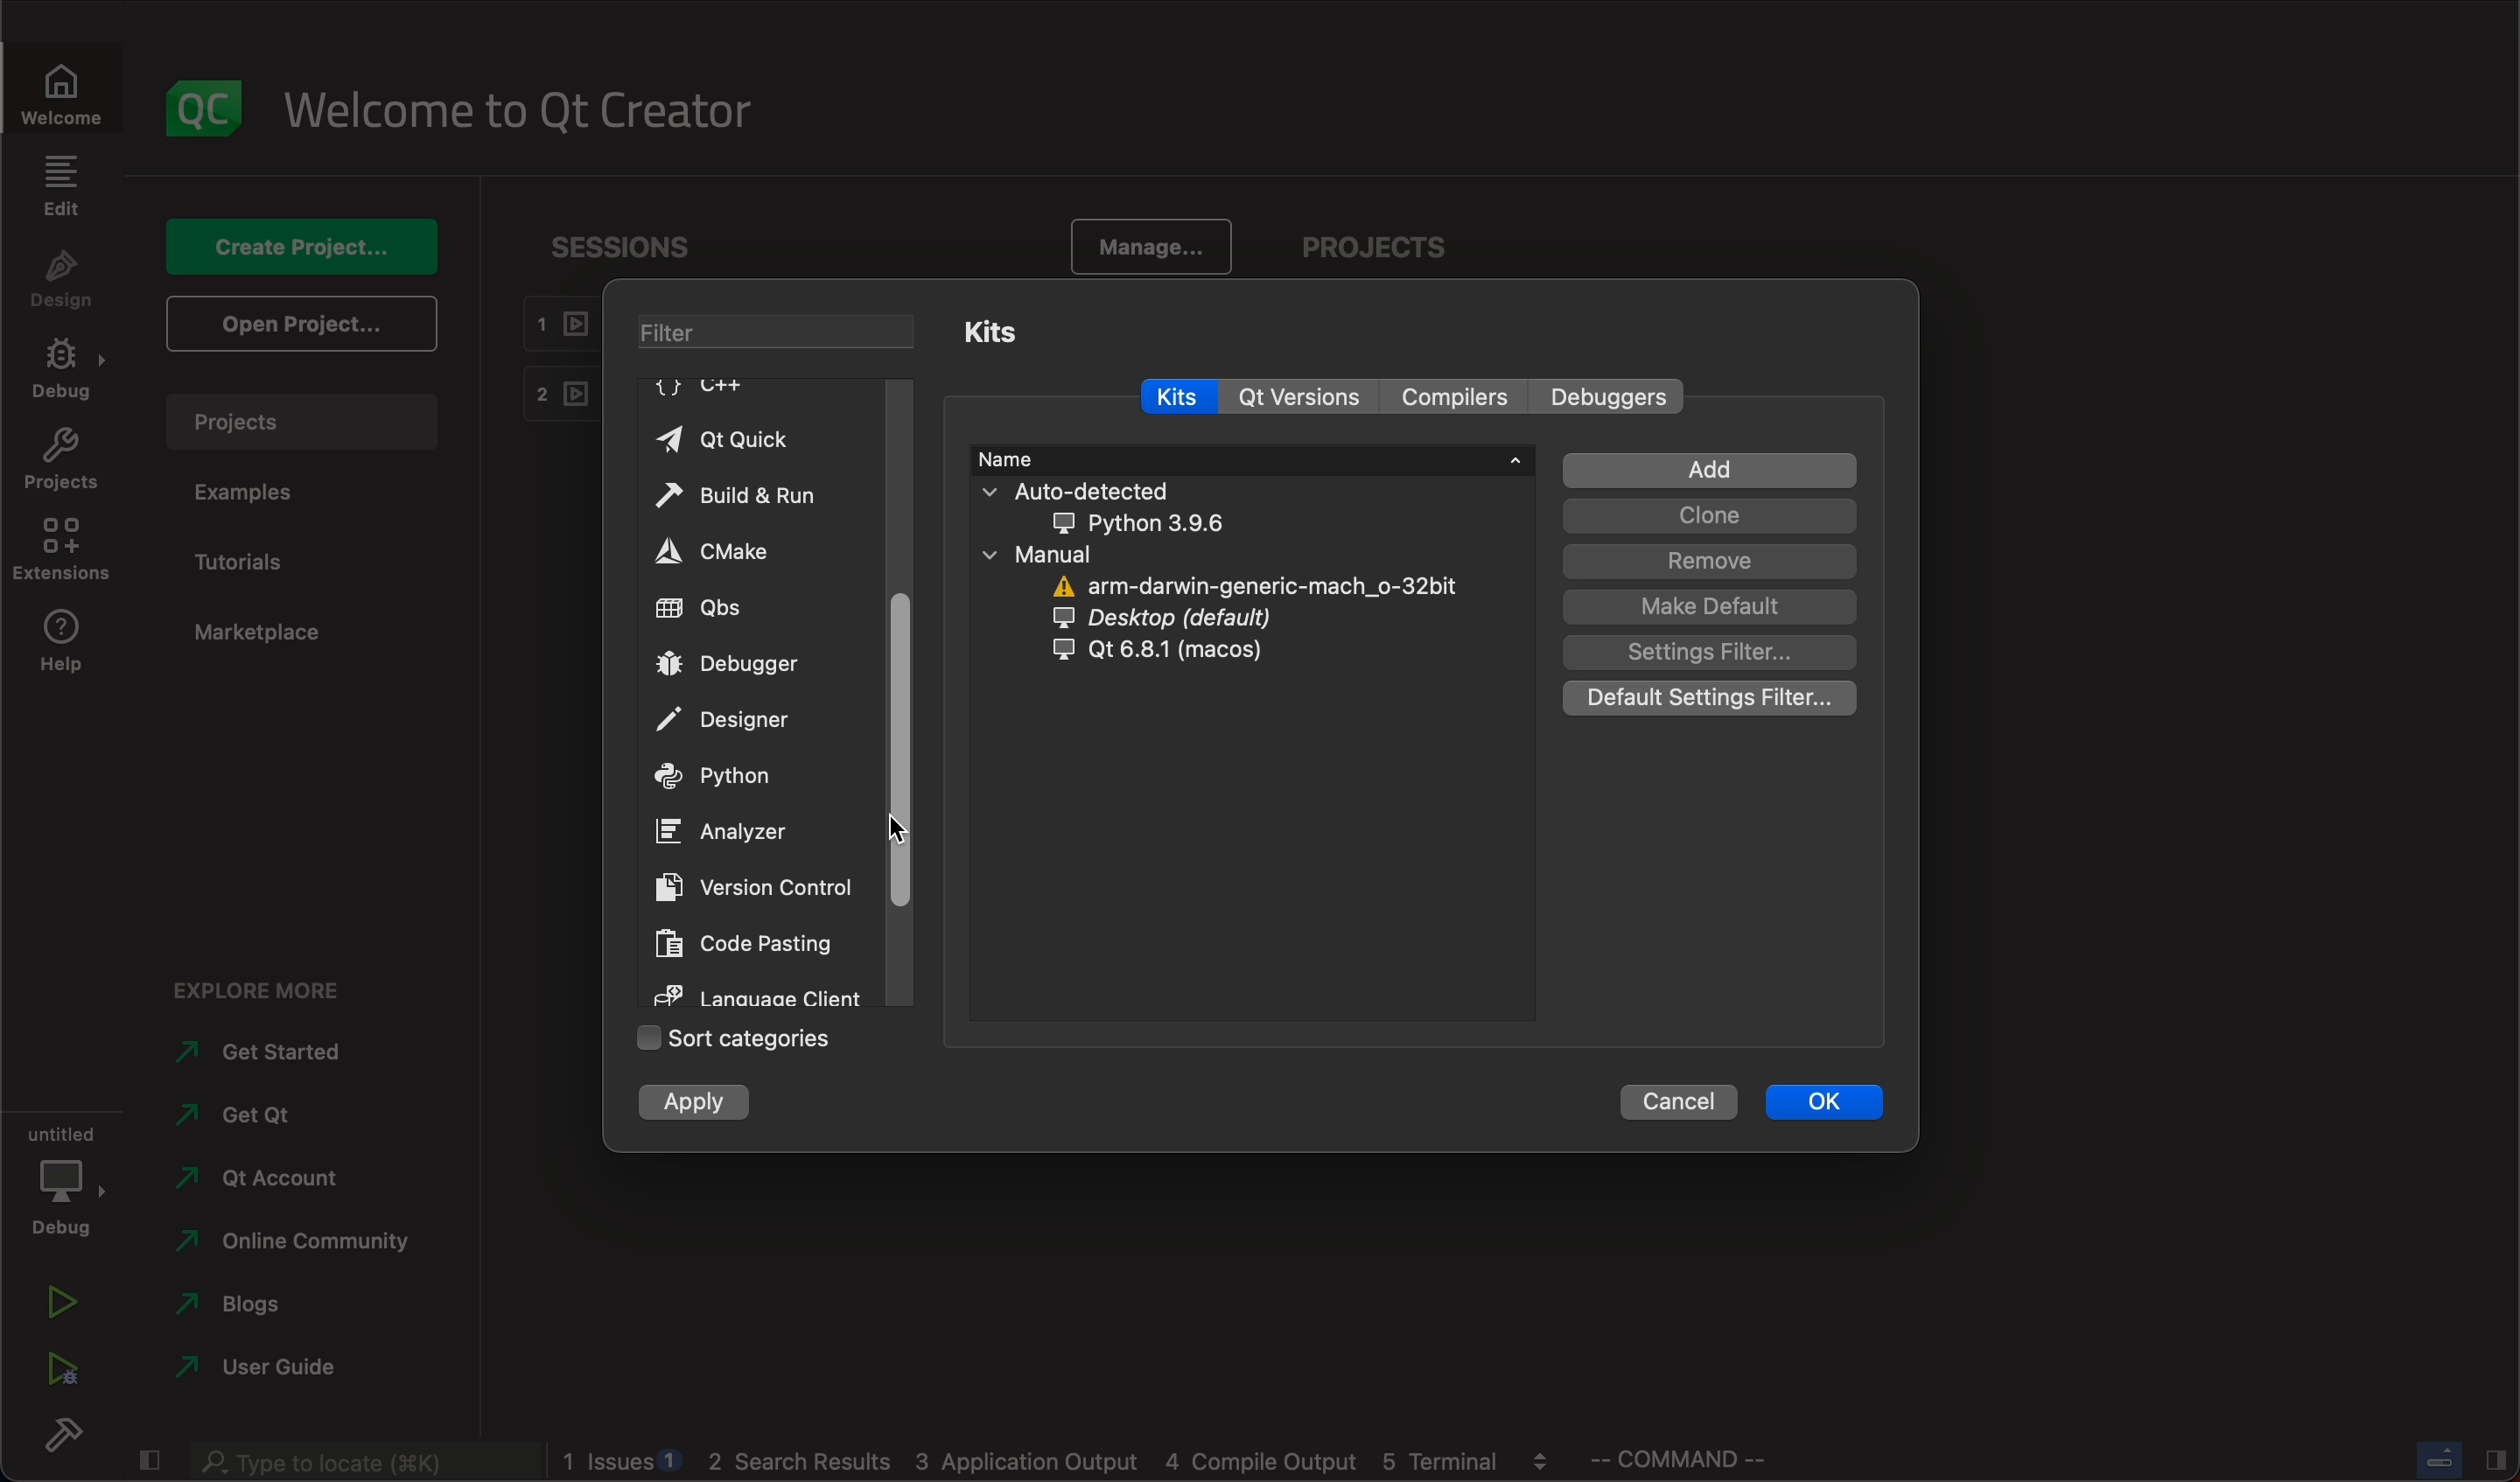 The image size is (2520, 1482). What do you see at coordinates (1152, 245) in the screenshot?
I see `manage` at bounding box center [1152, 245].